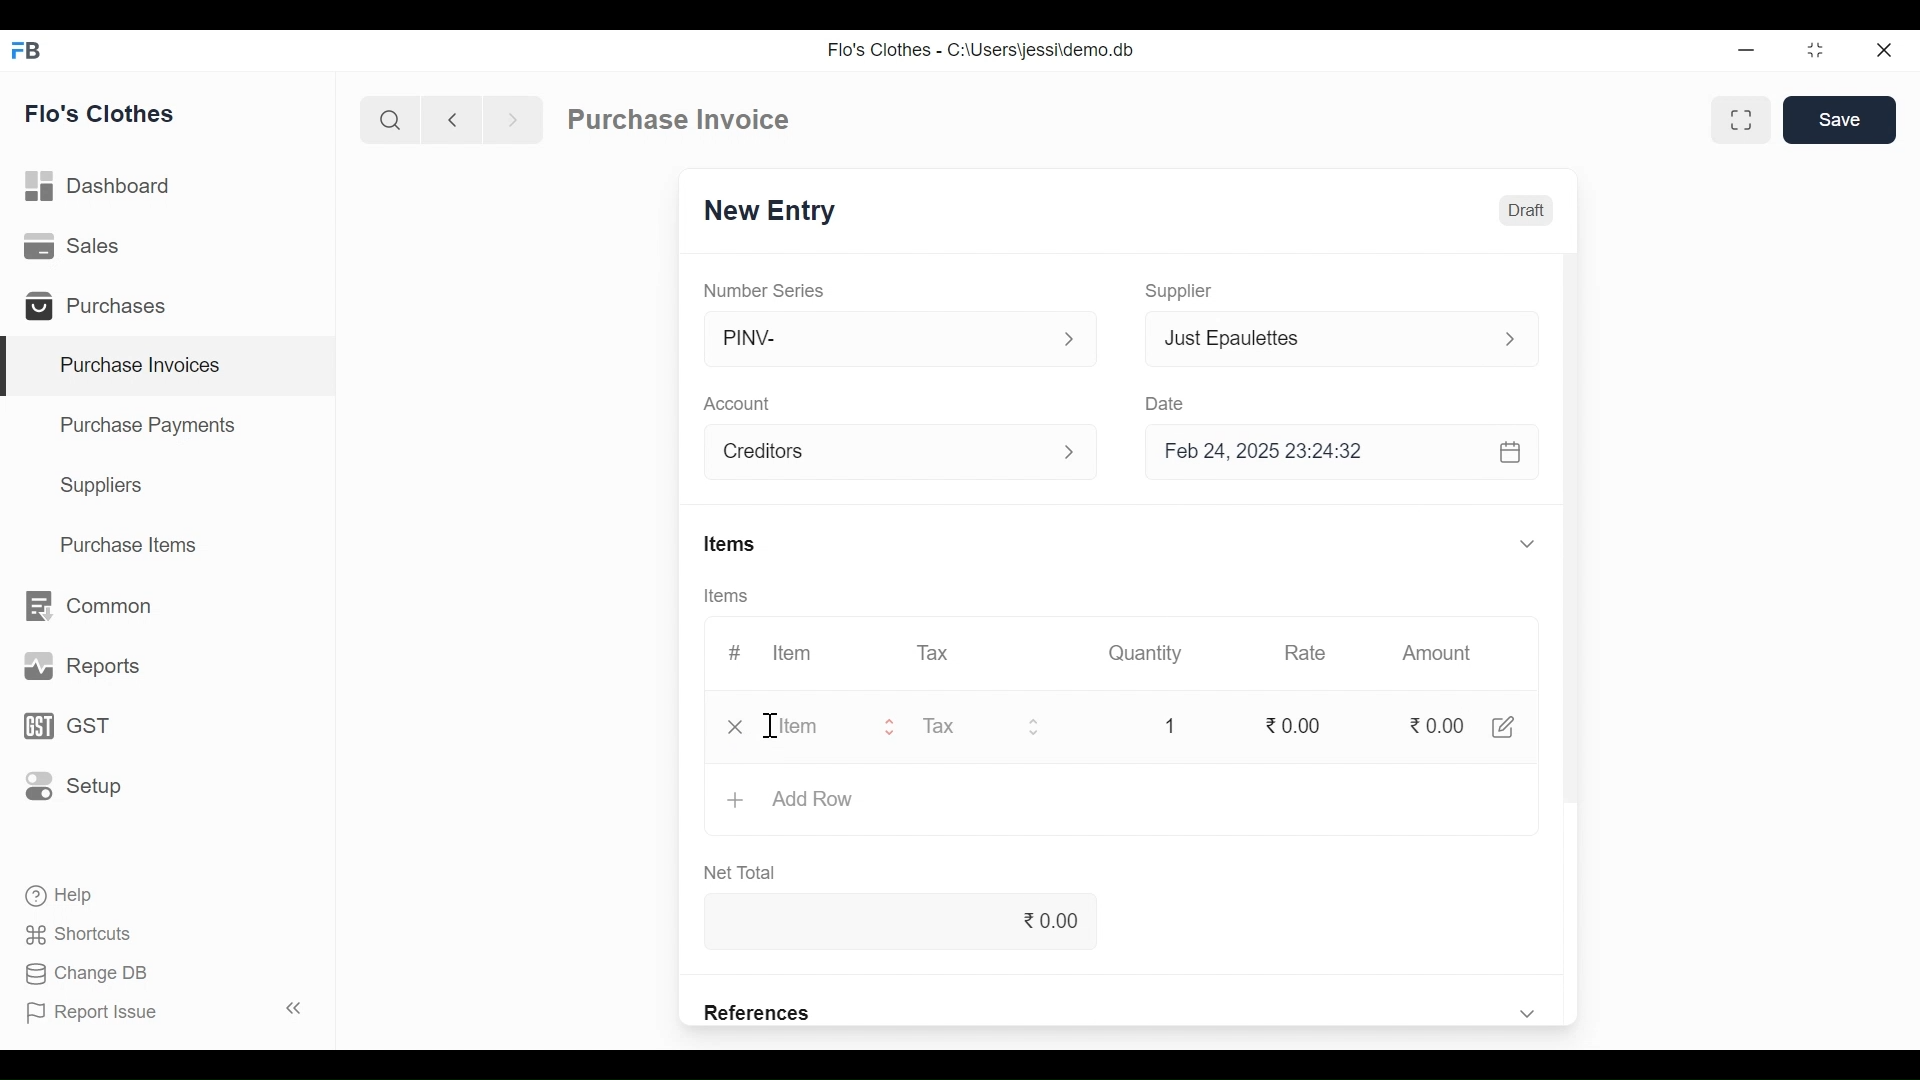 Image resolution: width=1920 pixels, height=1080 pixels. I want to click on Change DB, so click(88, 973).